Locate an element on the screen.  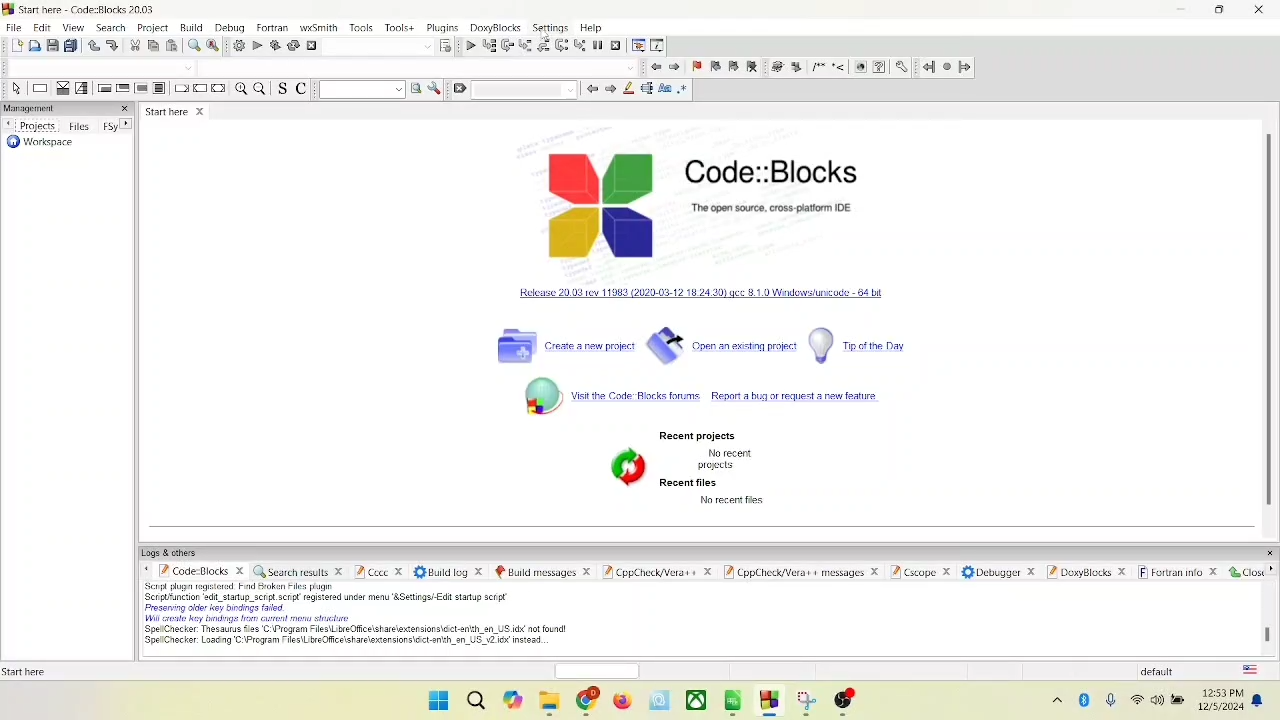
tools is located at coordinates (363, 27).